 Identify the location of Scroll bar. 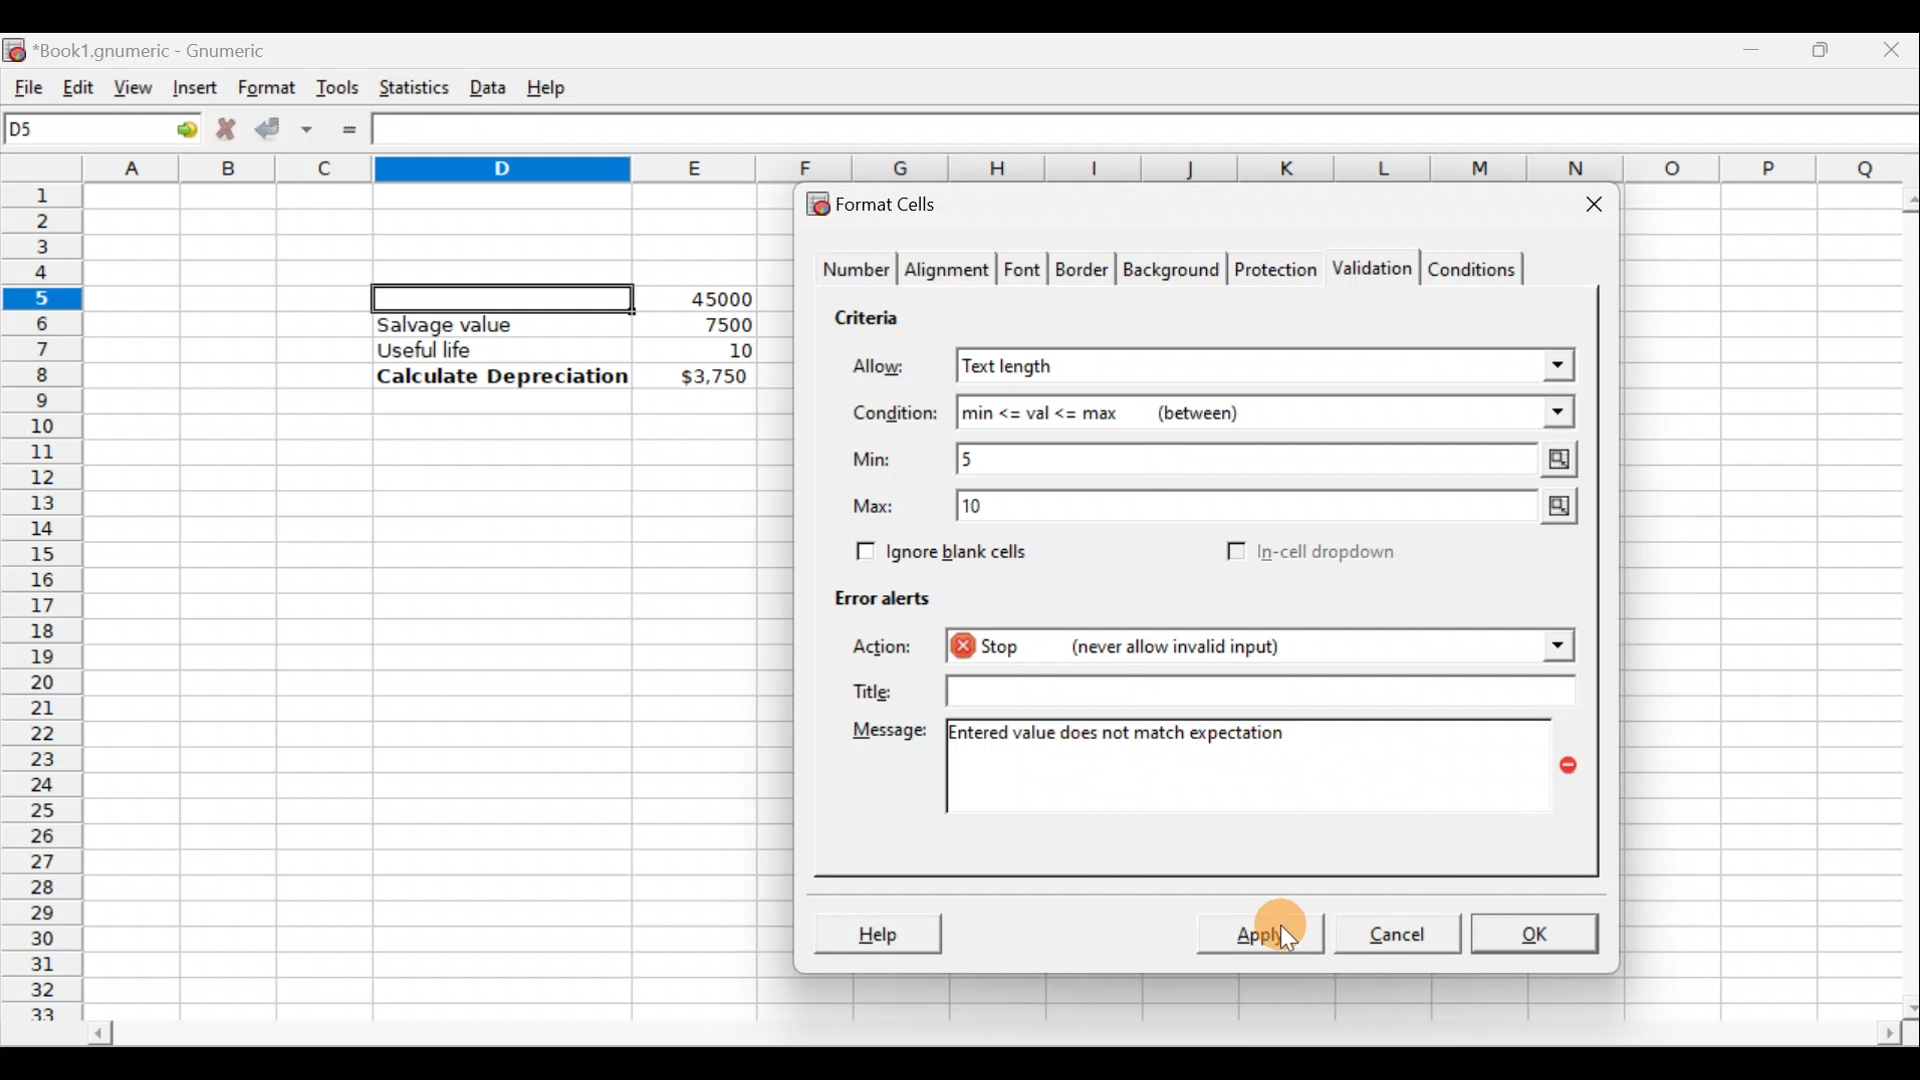
(1898, 599).